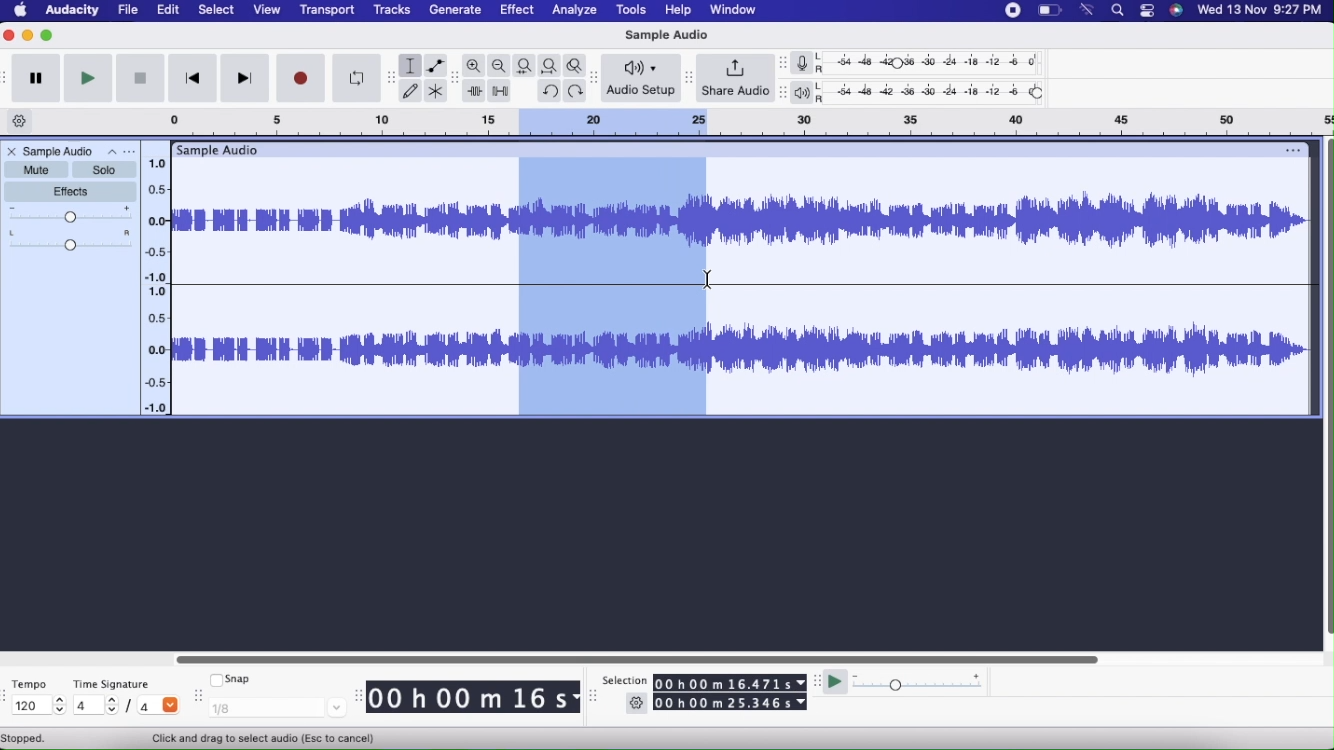 The height and width of the screenshot is (750, 1334). What do you see at coordinates (738, 10) in the screenshot?
I see `Window` at bounding box center [738, 10].